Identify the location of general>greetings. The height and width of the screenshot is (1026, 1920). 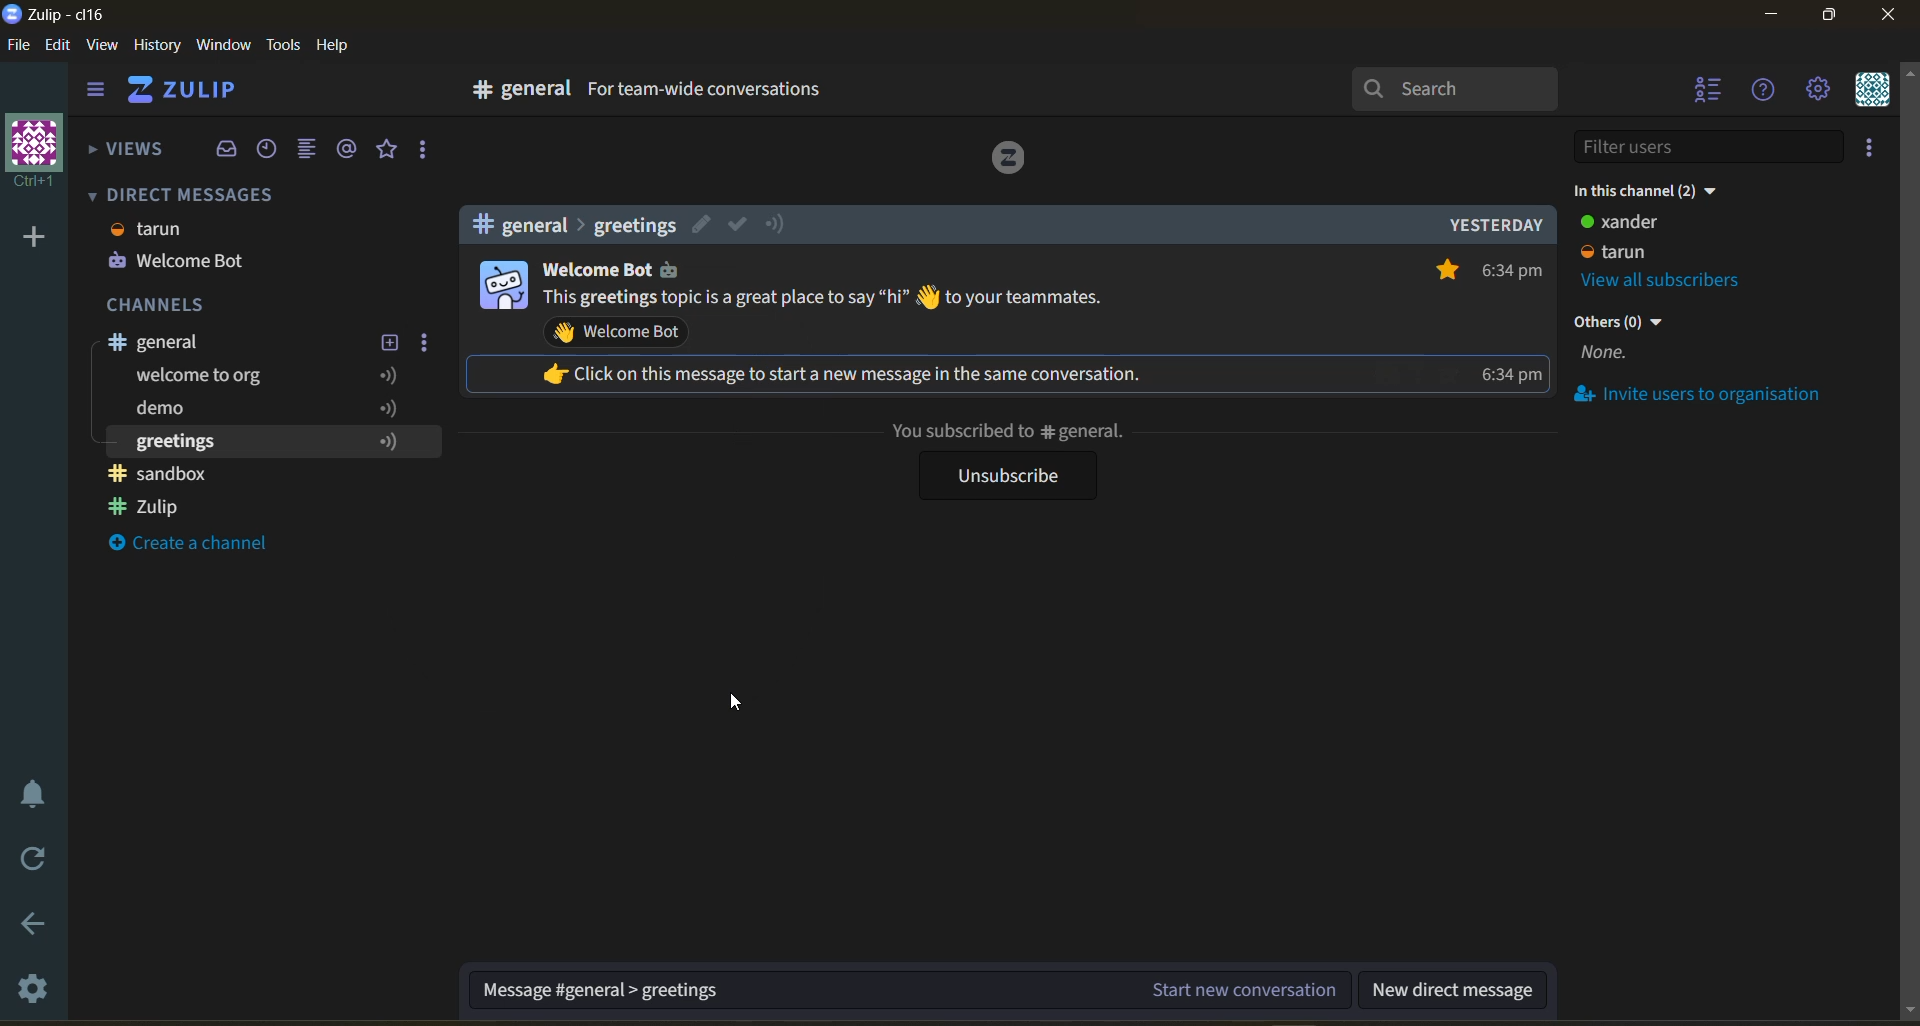
(568, 225).